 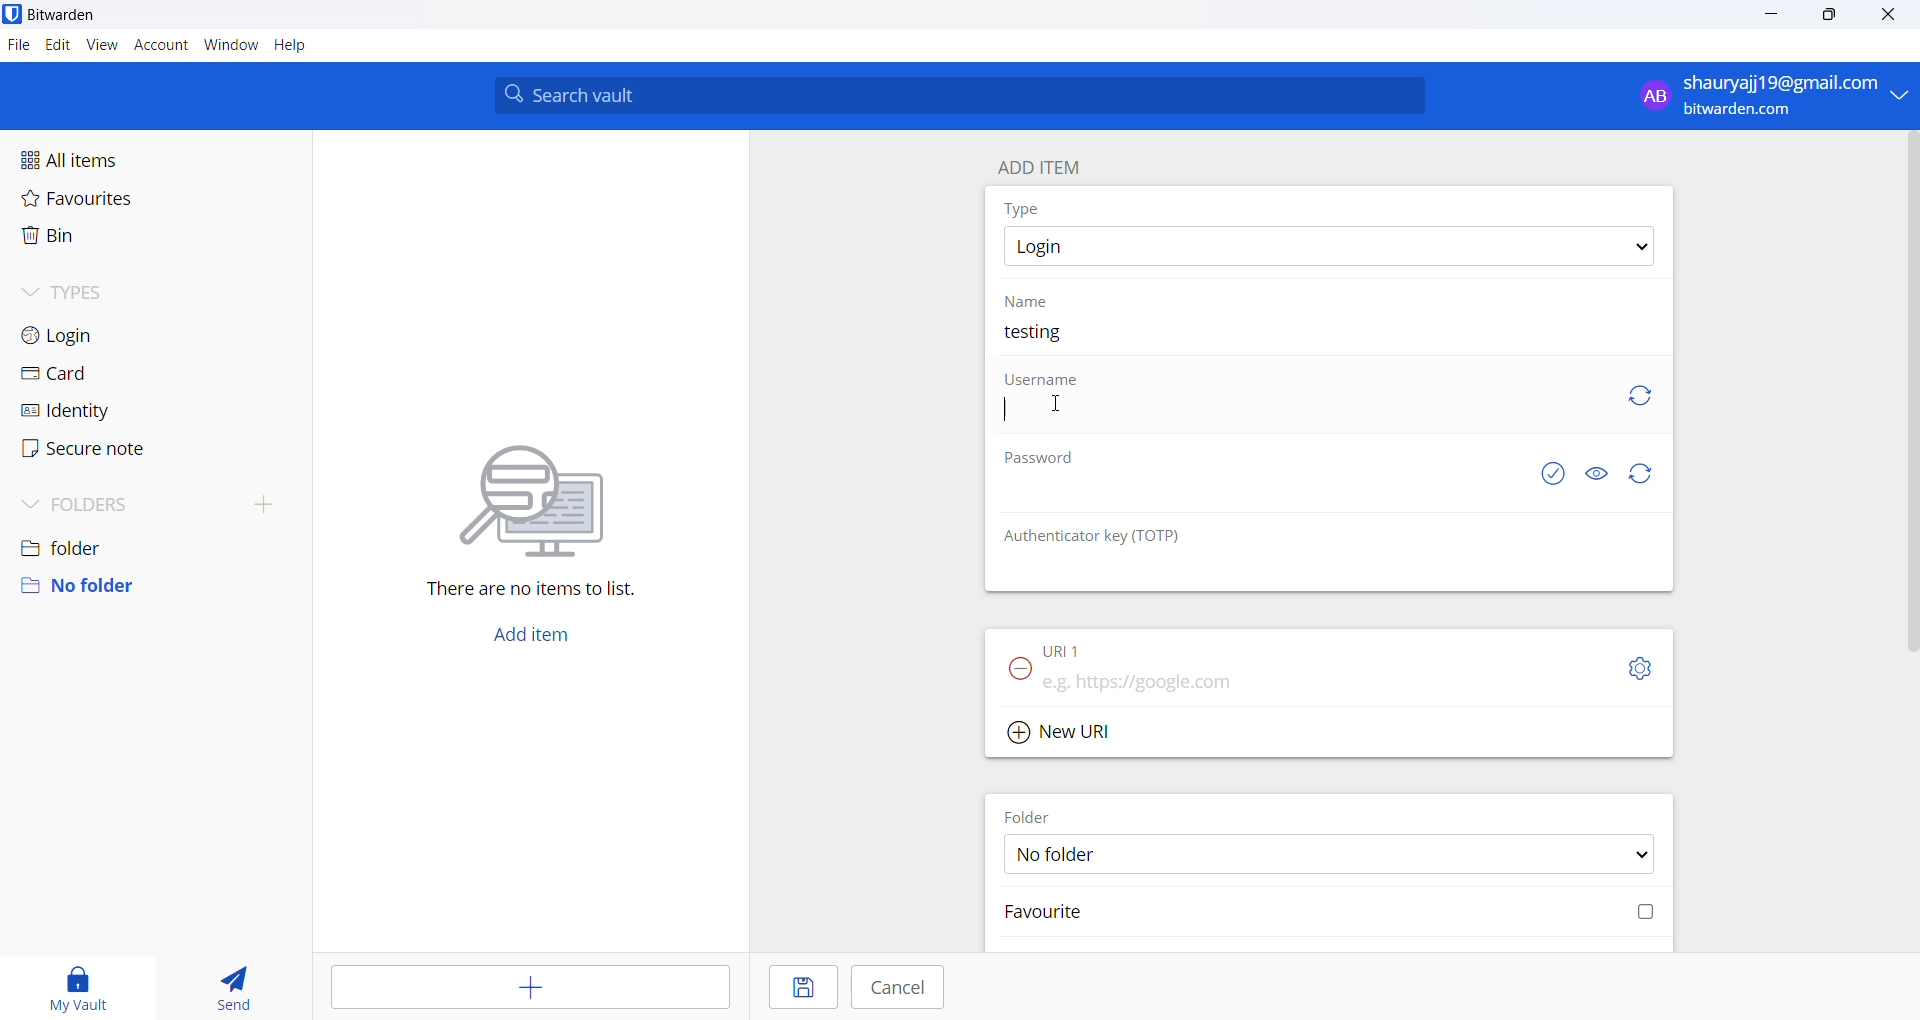 I want to click on file, so click(x=17, y=47).